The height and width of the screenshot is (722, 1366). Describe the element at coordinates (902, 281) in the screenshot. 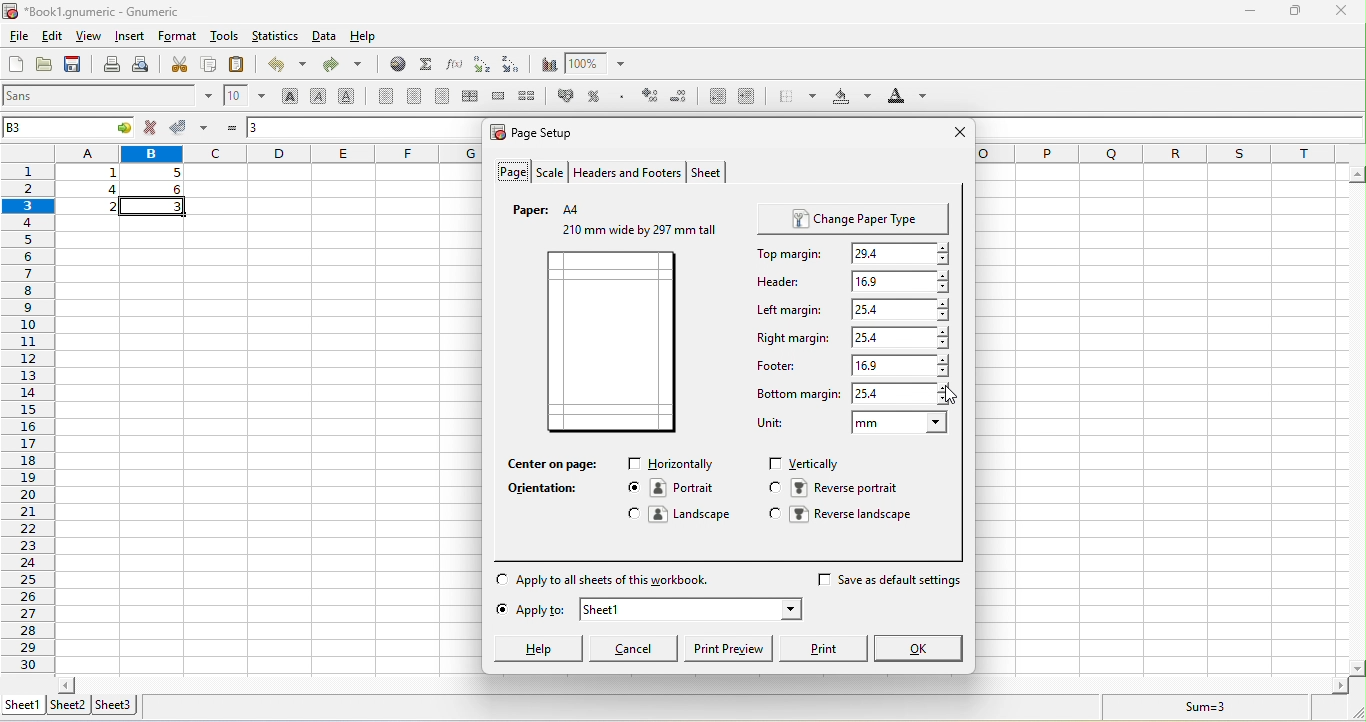

I see `16.9` at that location.